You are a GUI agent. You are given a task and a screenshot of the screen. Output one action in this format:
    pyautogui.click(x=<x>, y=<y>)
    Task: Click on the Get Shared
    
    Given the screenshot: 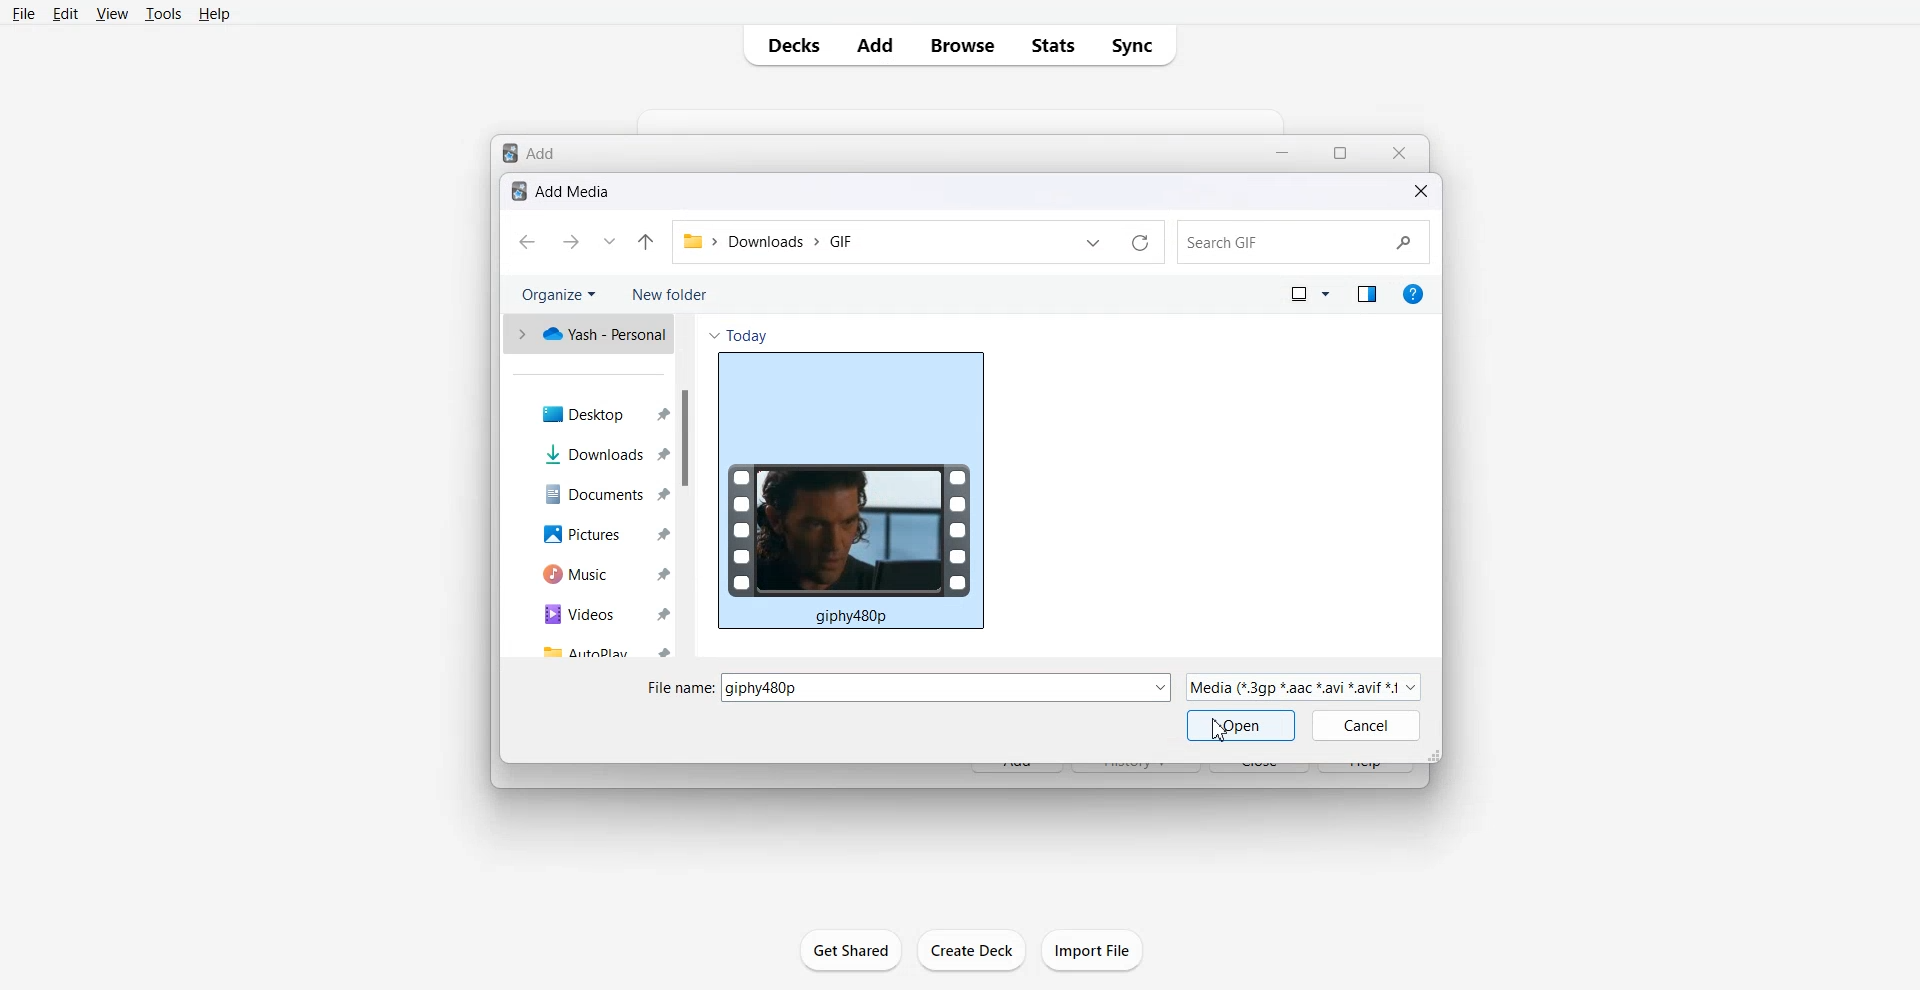 What is the action you would take?
    pyautogui.click(x=851, y=948)
    